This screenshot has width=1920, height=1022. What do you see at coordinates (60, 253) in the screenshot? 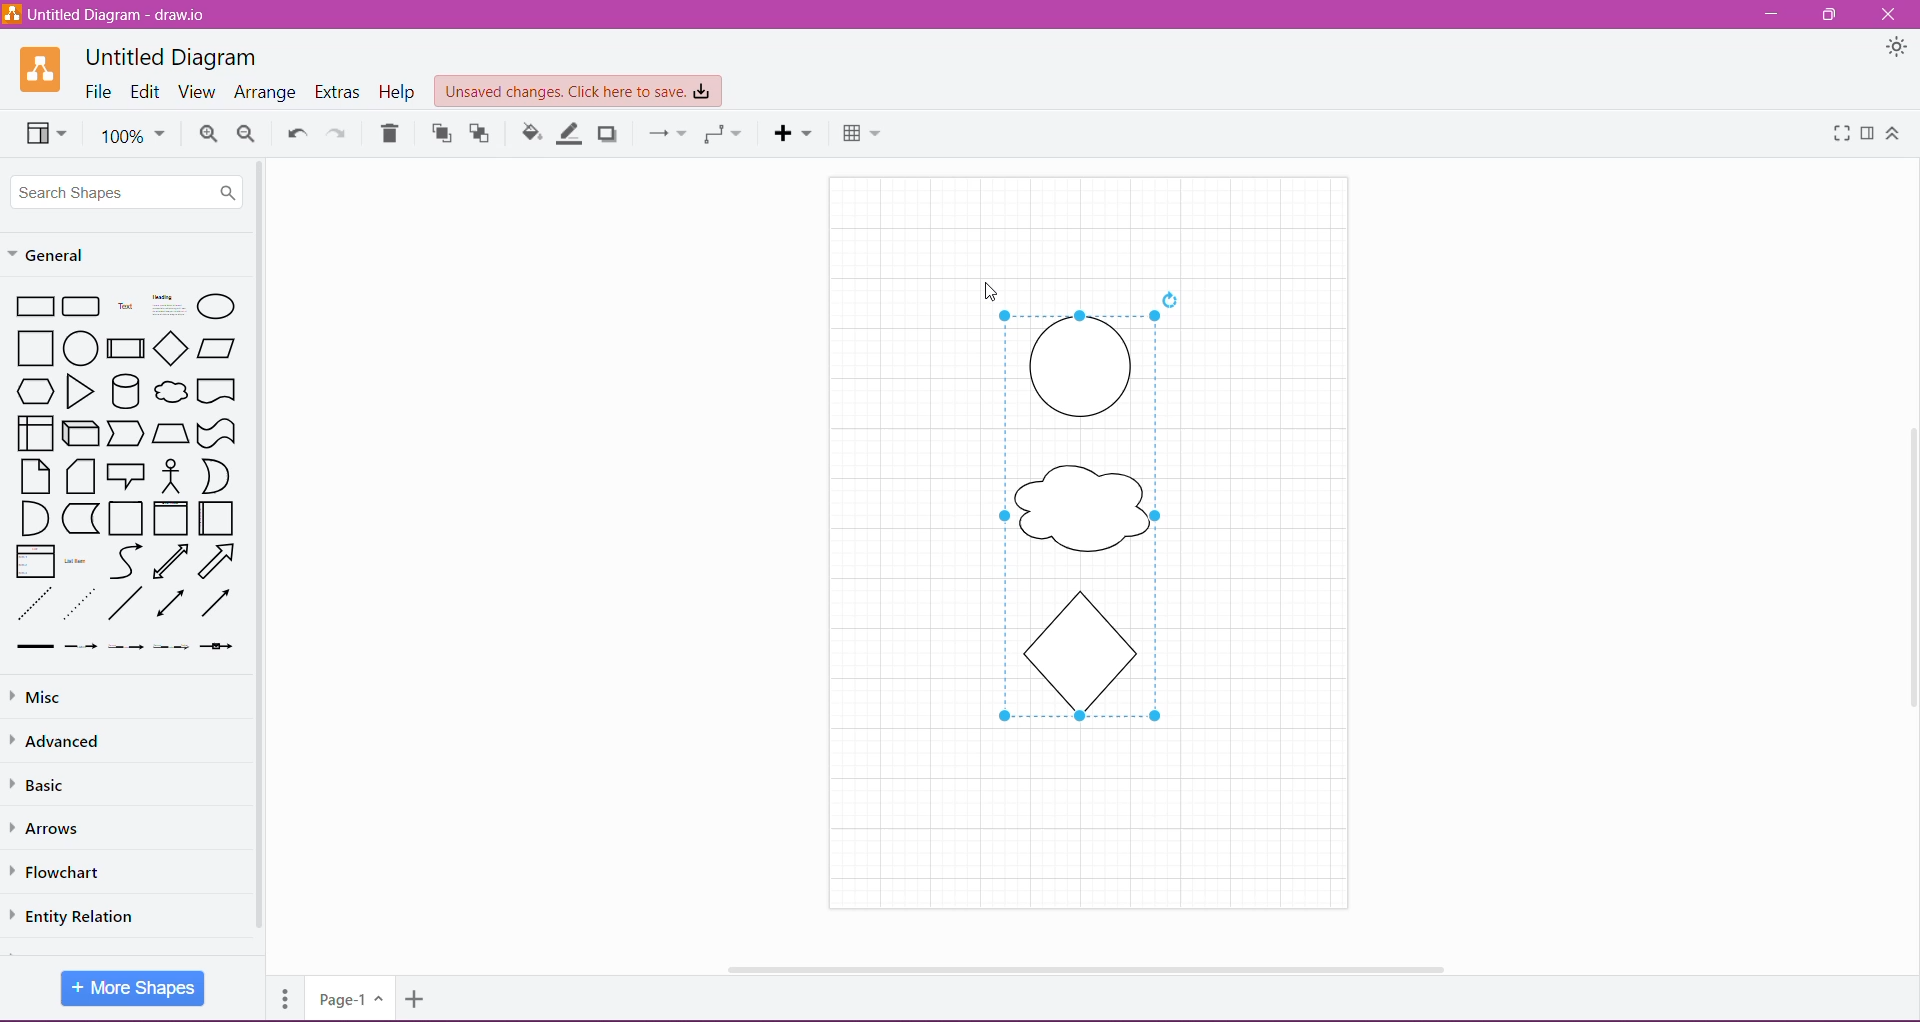
I see `General` at bounding box center [60, 253].